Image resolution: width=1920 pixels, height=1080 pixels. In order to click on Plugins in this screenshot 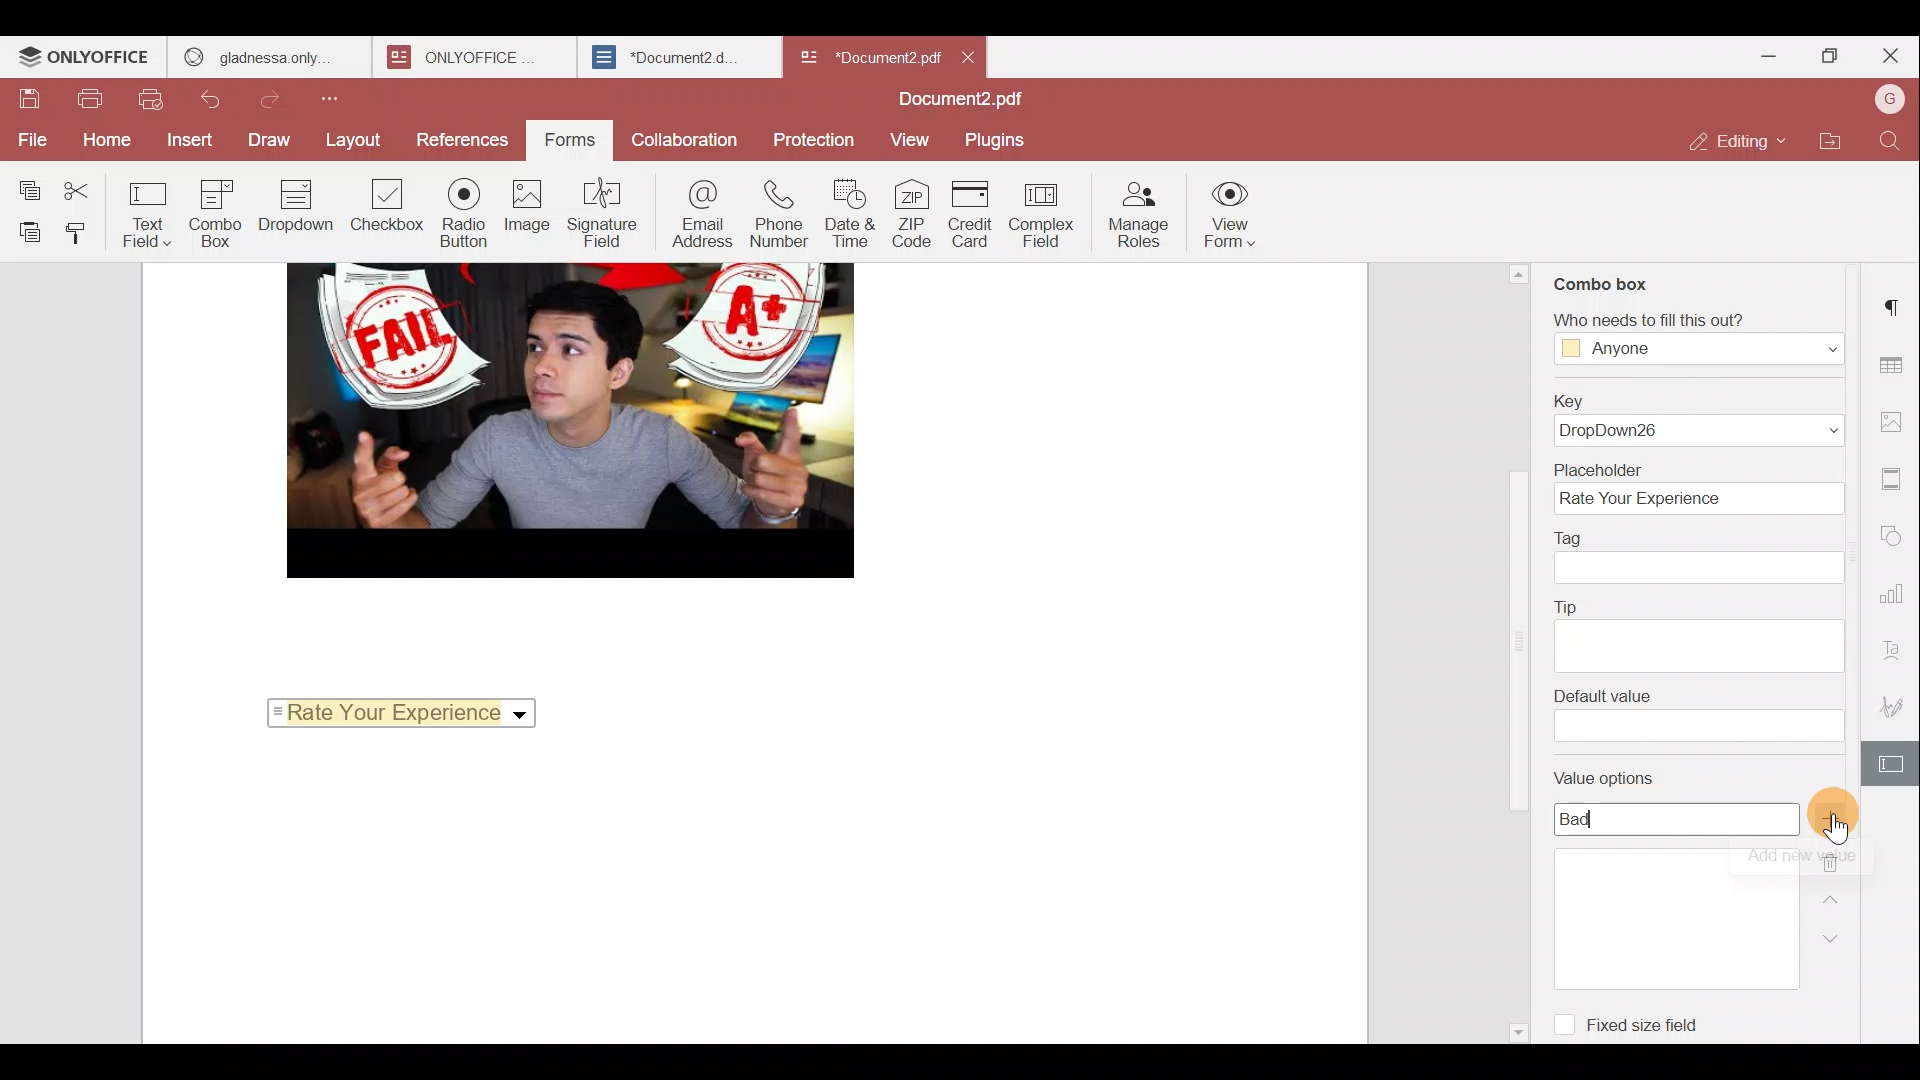, I will do `click(998, 140)`.